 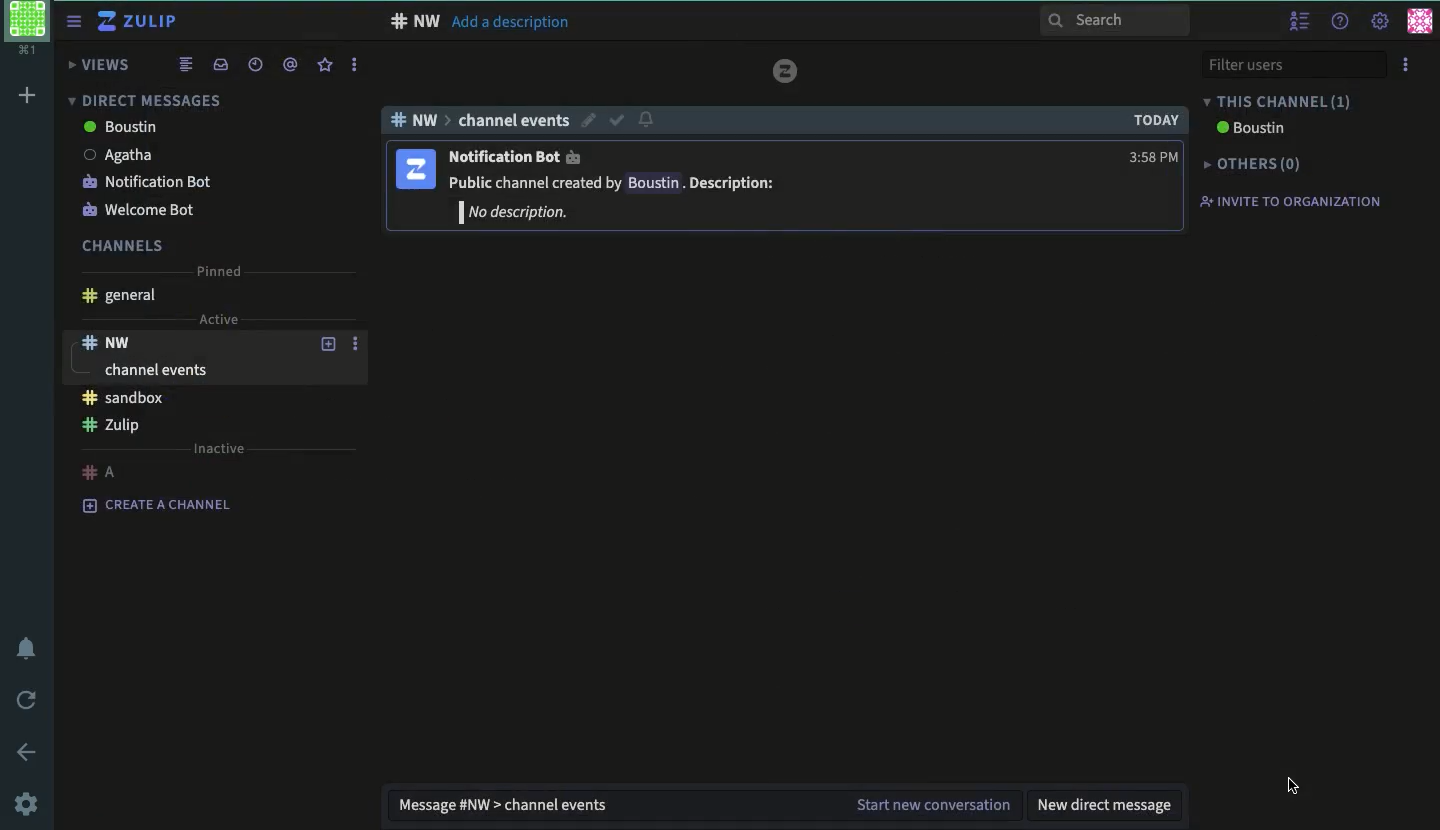 What do you see at coordinates (1420, 20) in the screenshot?
I see `user profile` at bounding box center [1420, 20].